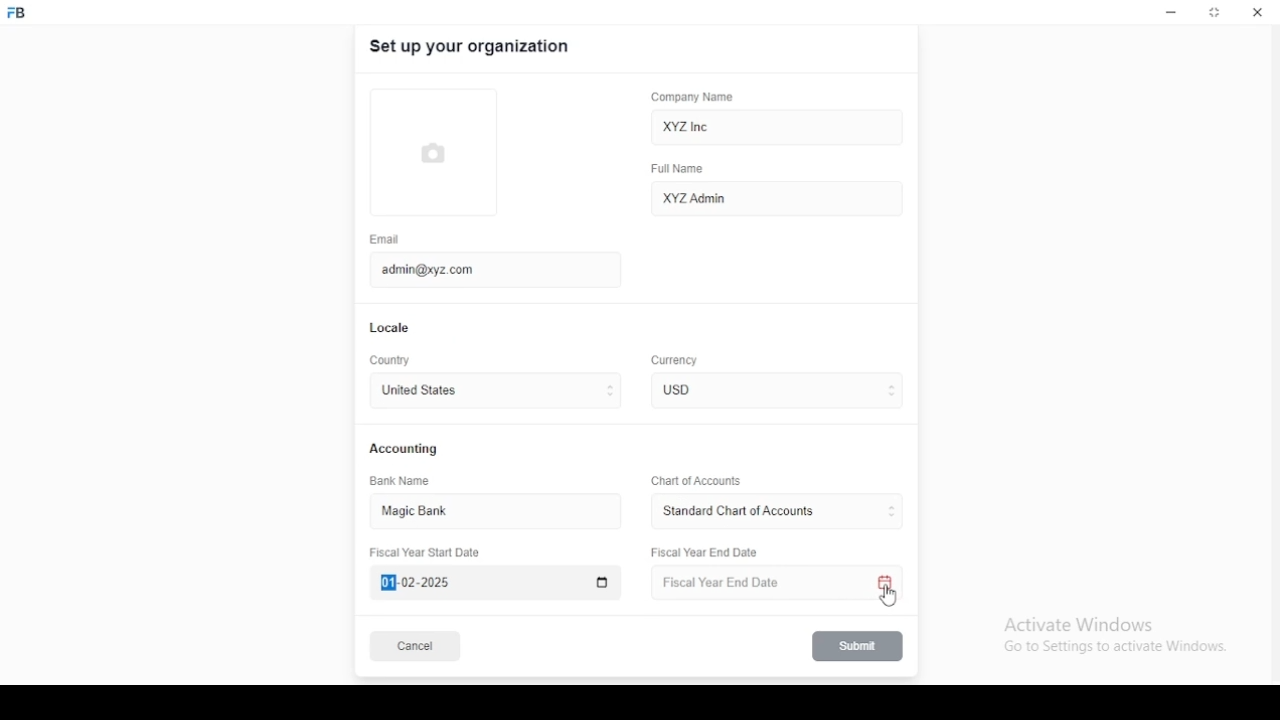 Image resolution: width=1280 pixels, height=720 pixels. I want to click on restore, so click(1216, 14).